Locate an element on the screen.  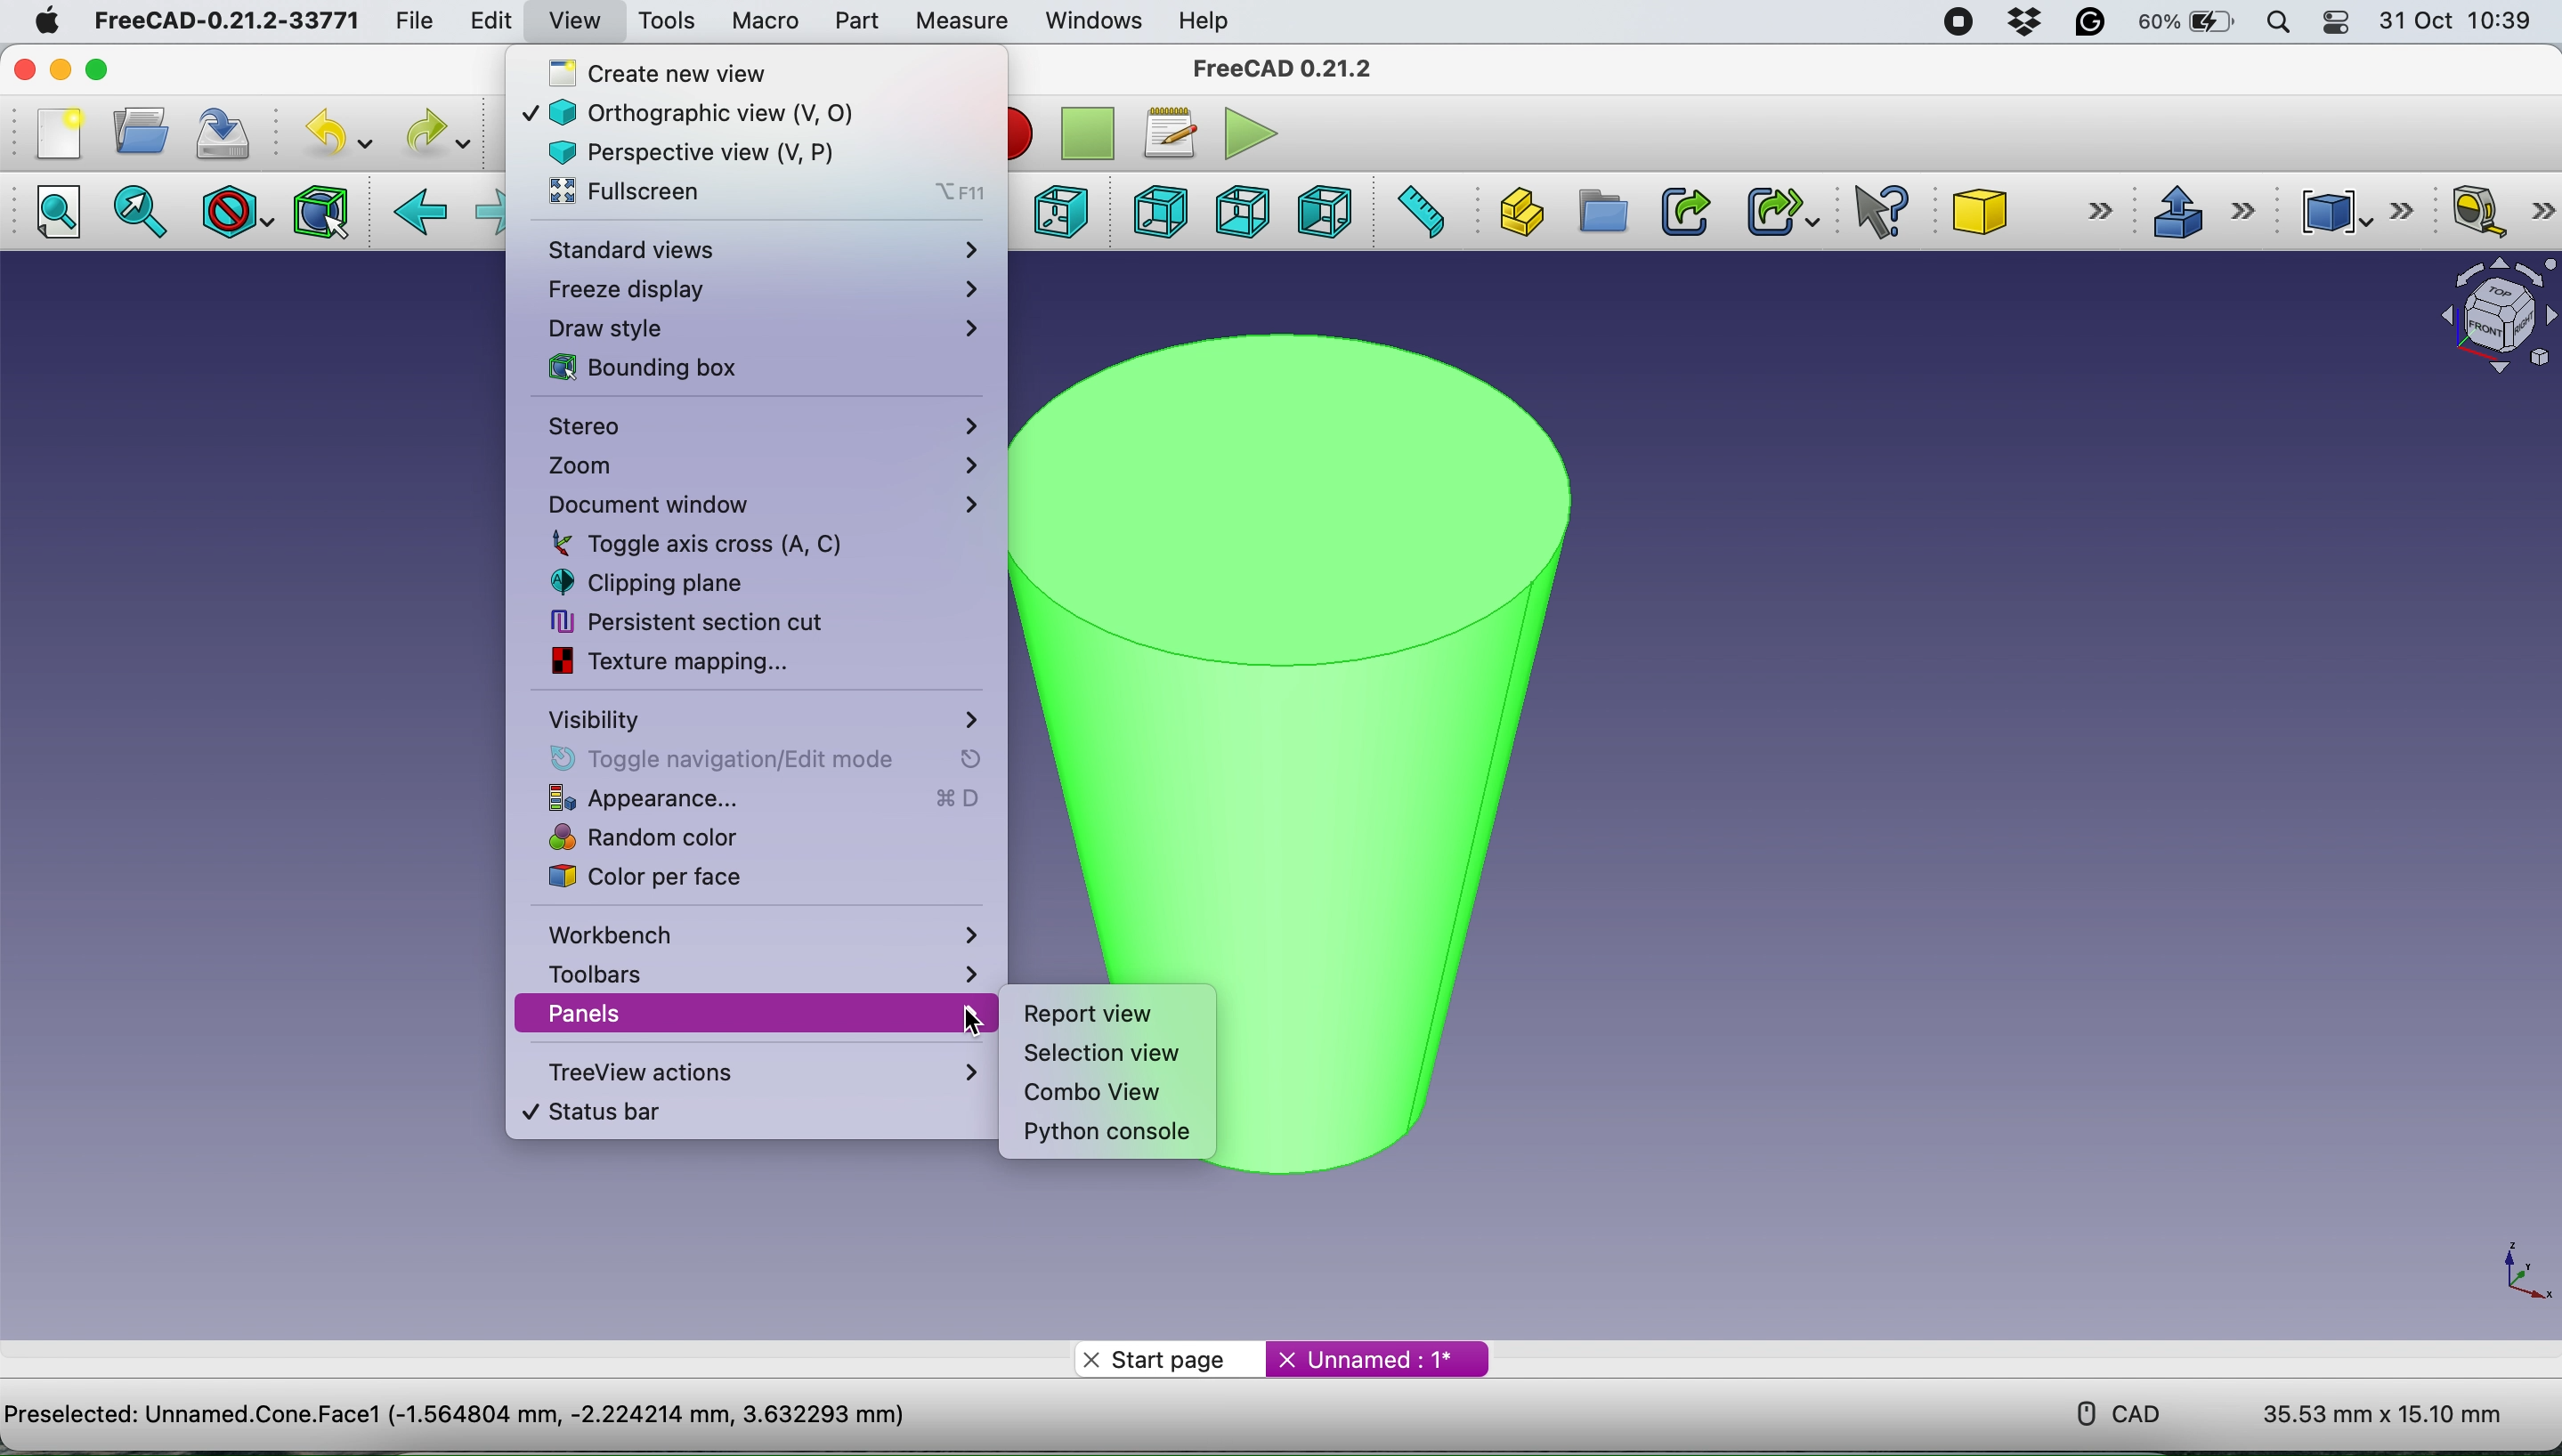
freeze display is located at coordinates (760, 288).